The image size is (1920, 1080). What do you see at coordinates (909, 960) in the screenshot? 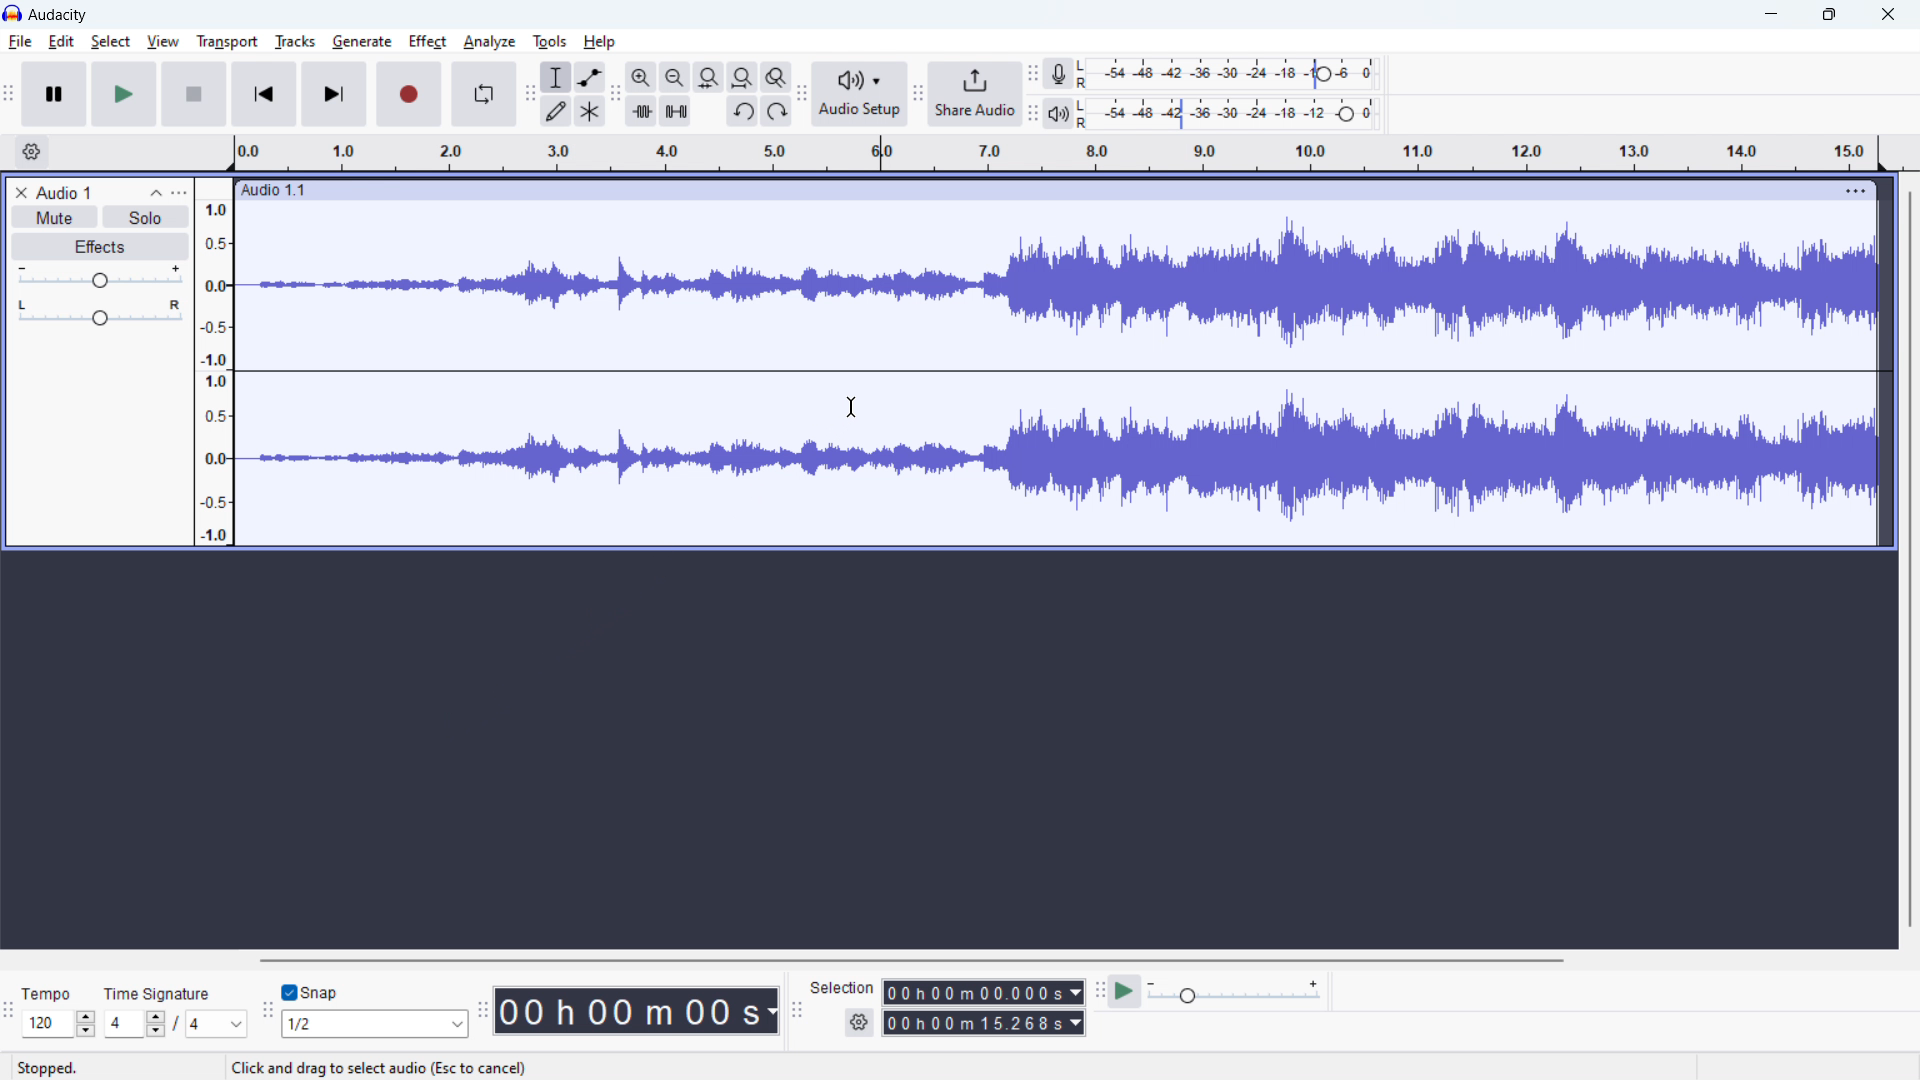
I see `horizontal scrollbar` at bounding box center [909, 960].